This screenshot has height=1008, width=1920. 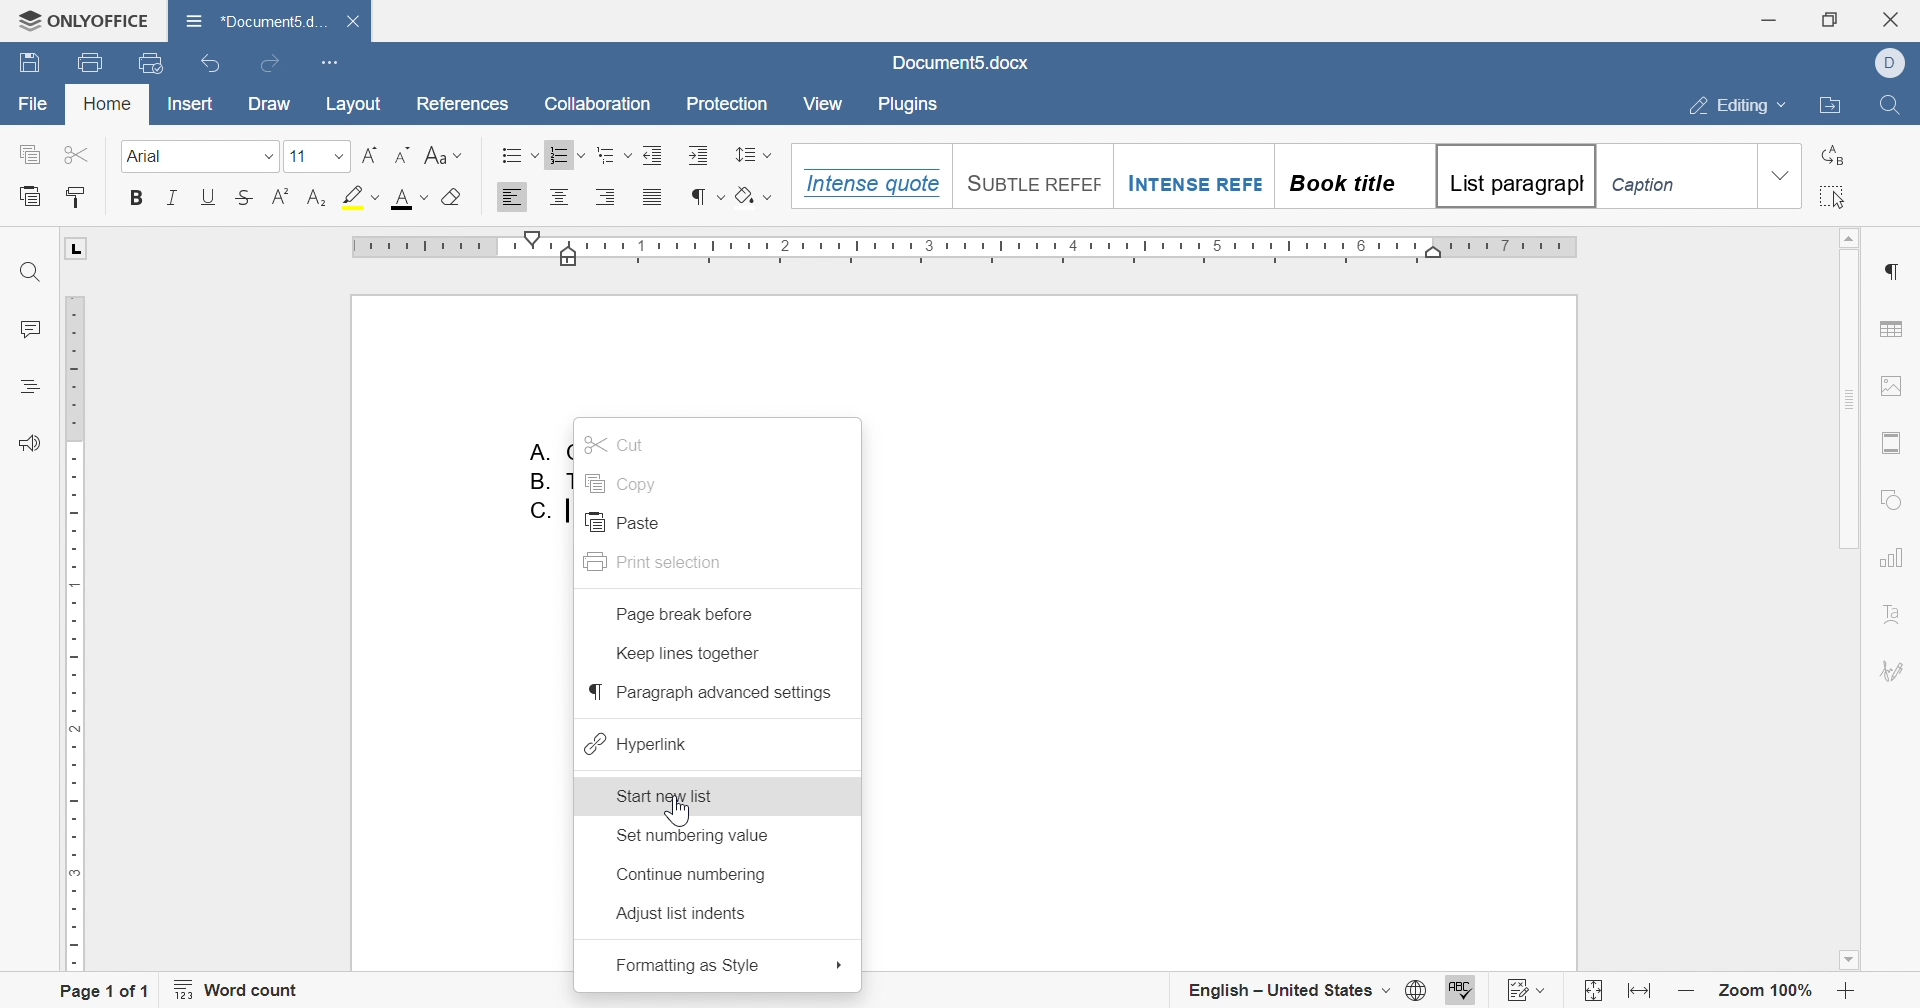 What do you see at coordinates (1525, 990) in the screenshot?
I see `track changes` at bounding box center [1525, 990].